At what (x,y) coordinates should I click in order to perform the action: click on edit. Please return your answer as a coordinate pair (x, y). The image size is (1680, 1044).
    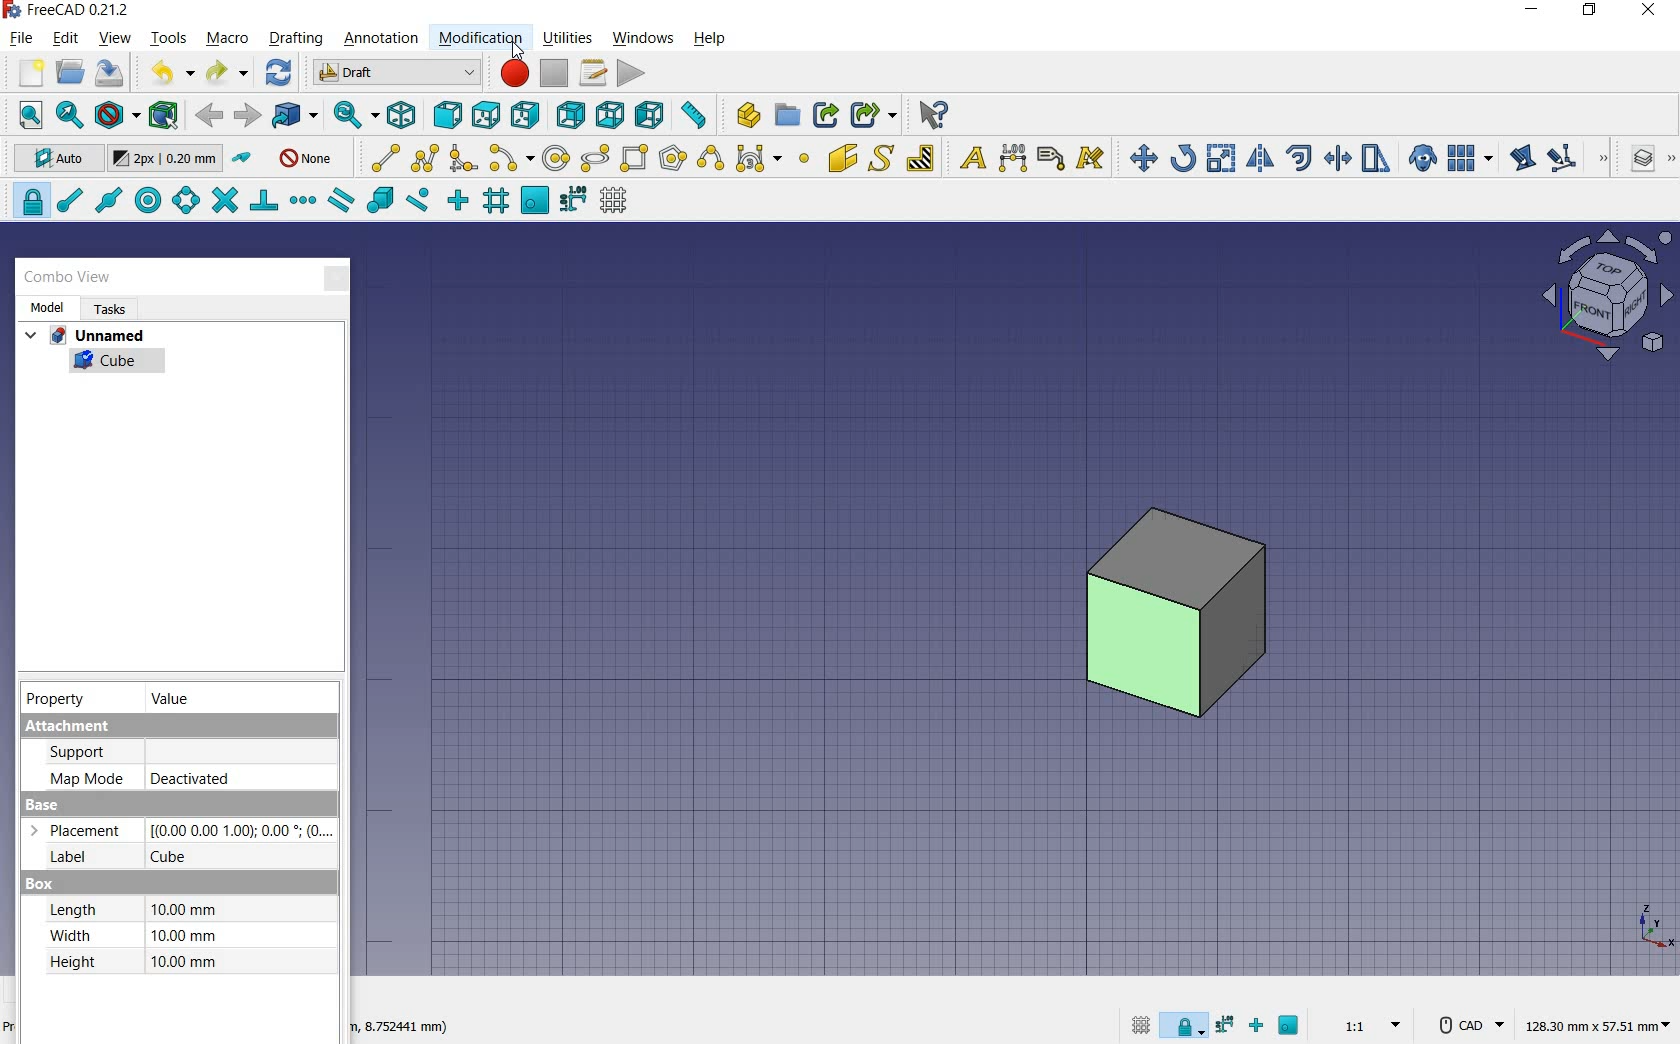
    Looking at the image, I should click on (1522, 157).